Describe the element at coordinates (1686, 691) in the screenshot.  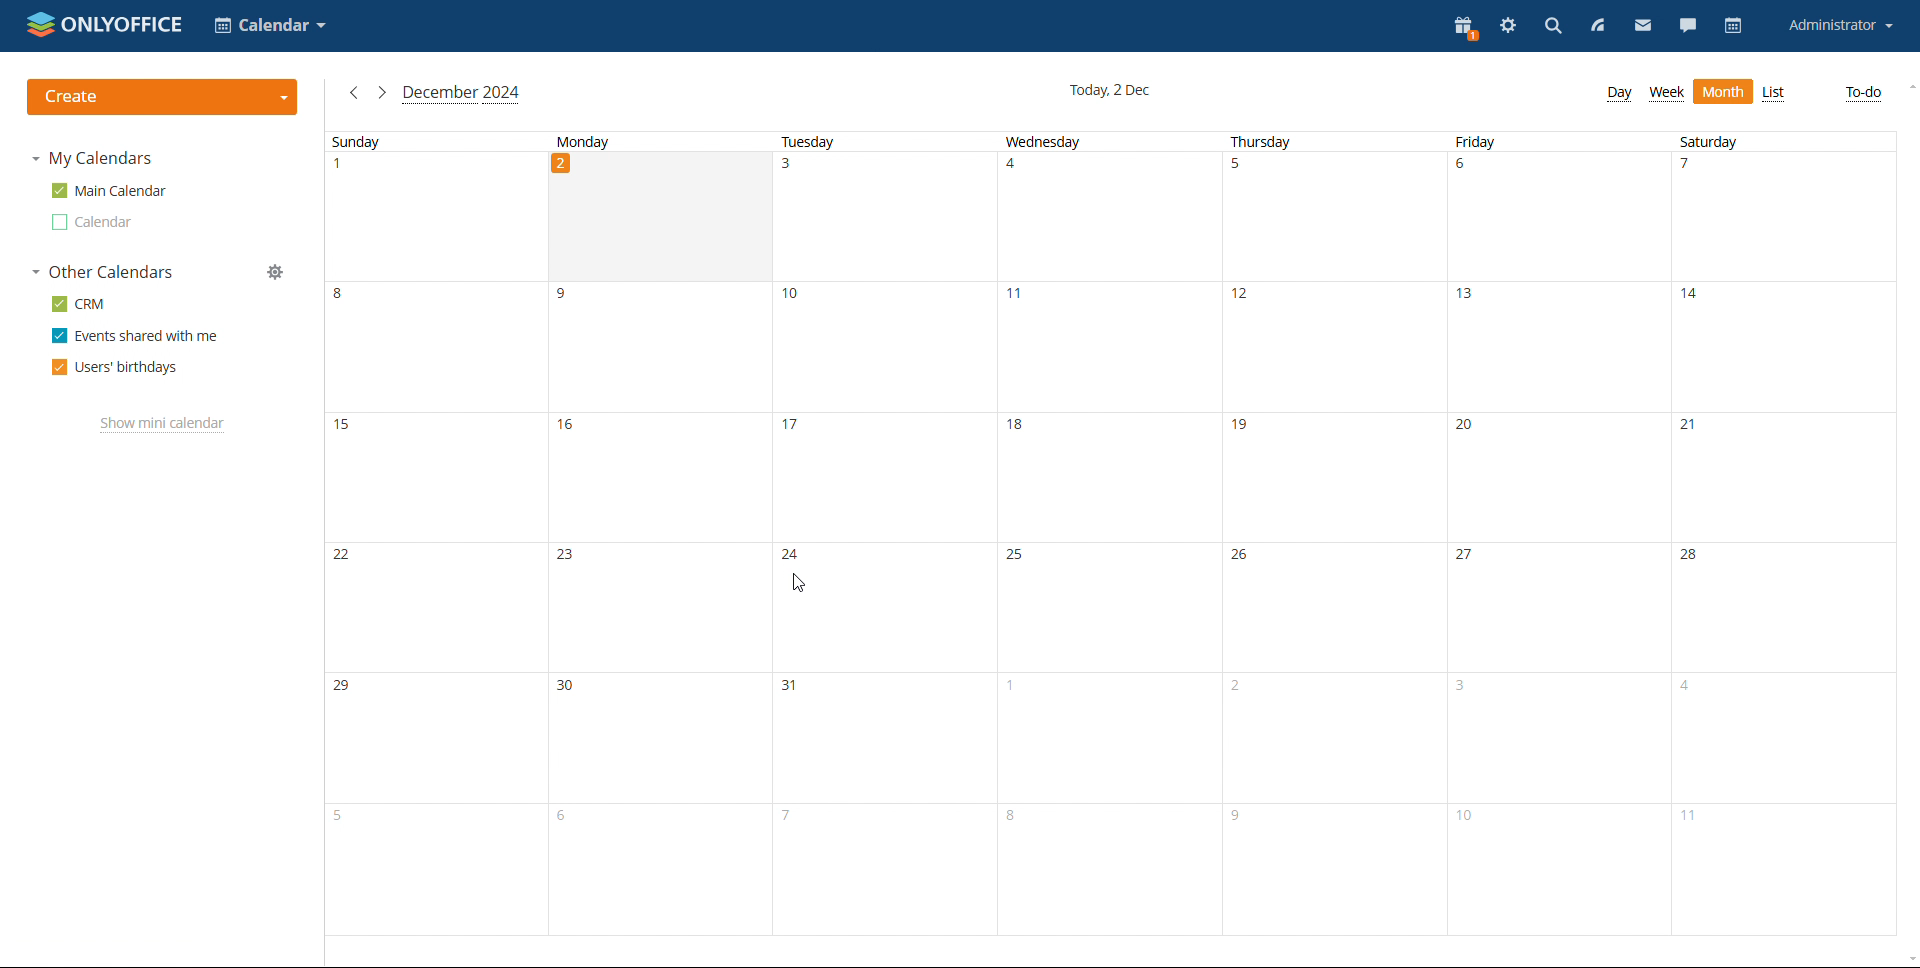
I see `4` at that location.